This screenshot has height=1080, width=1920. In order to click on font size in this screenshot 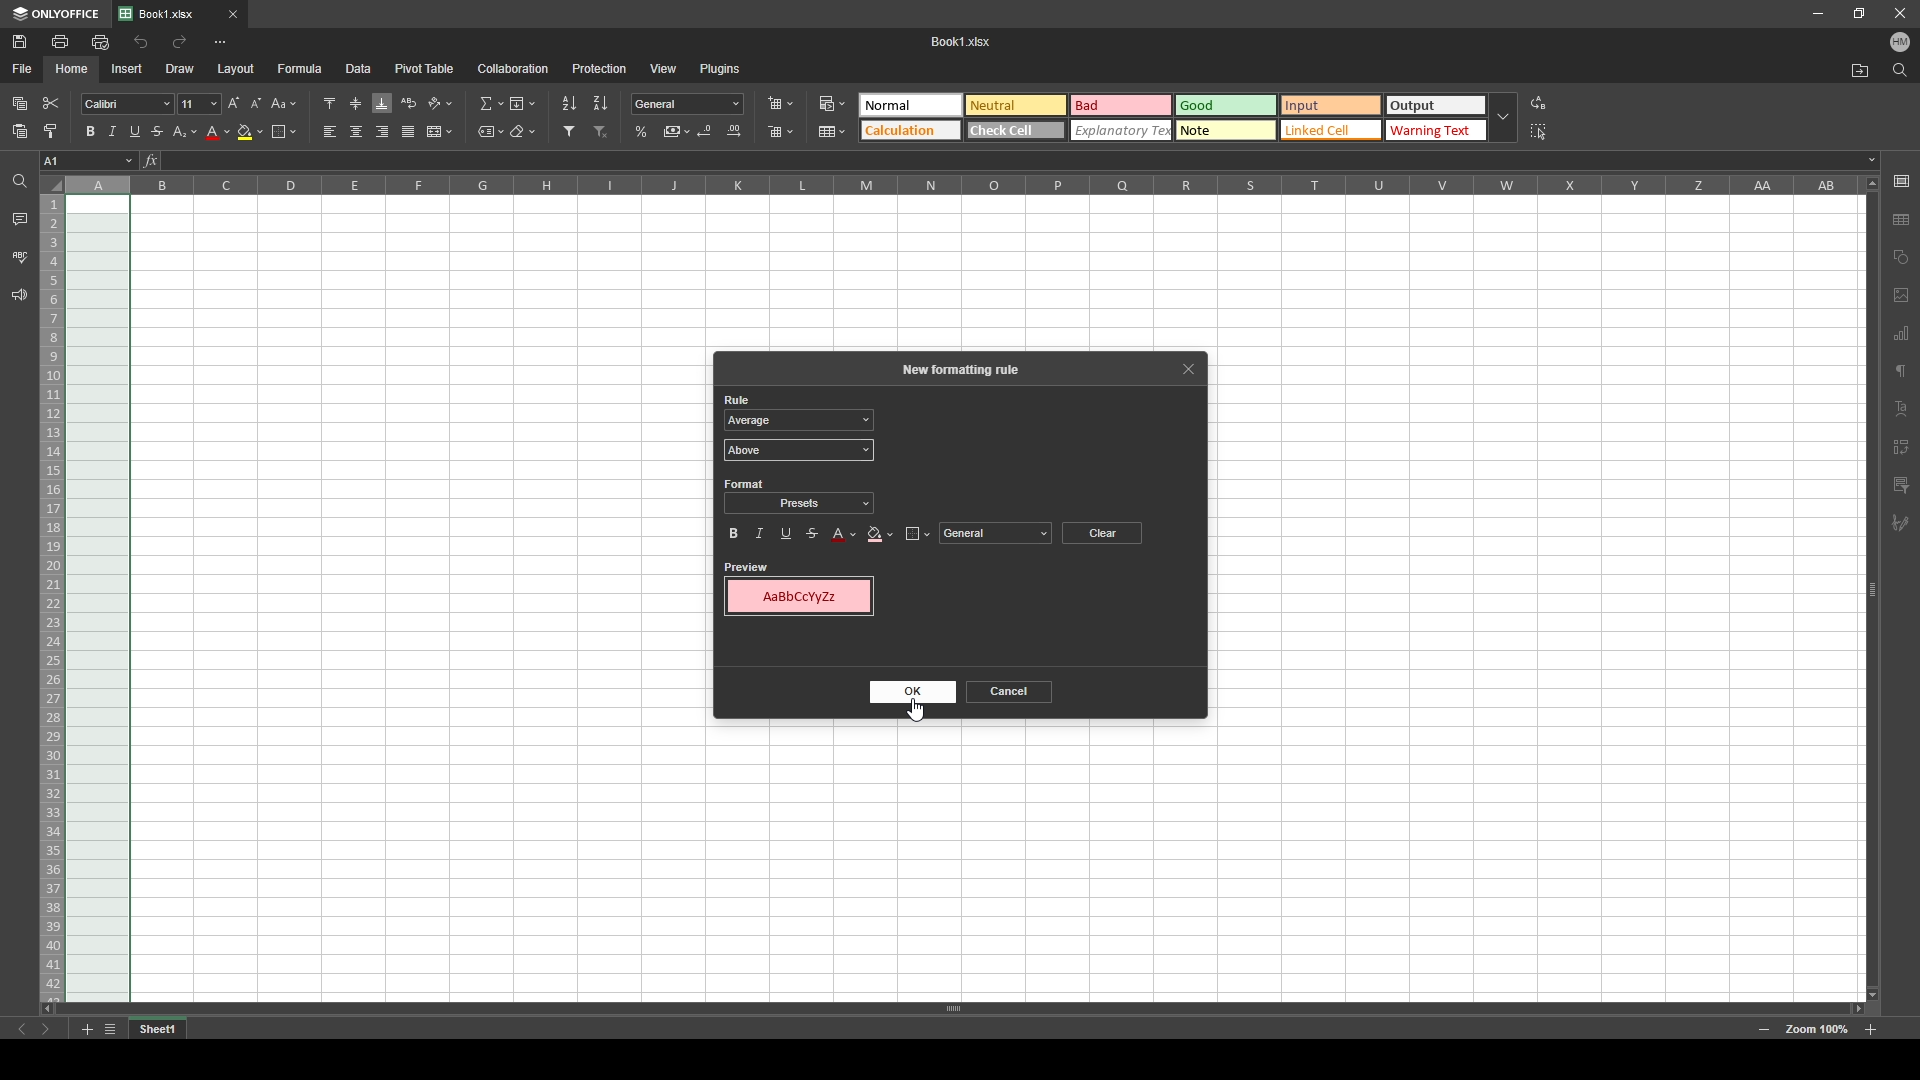, I will do `click(199, 104)`.